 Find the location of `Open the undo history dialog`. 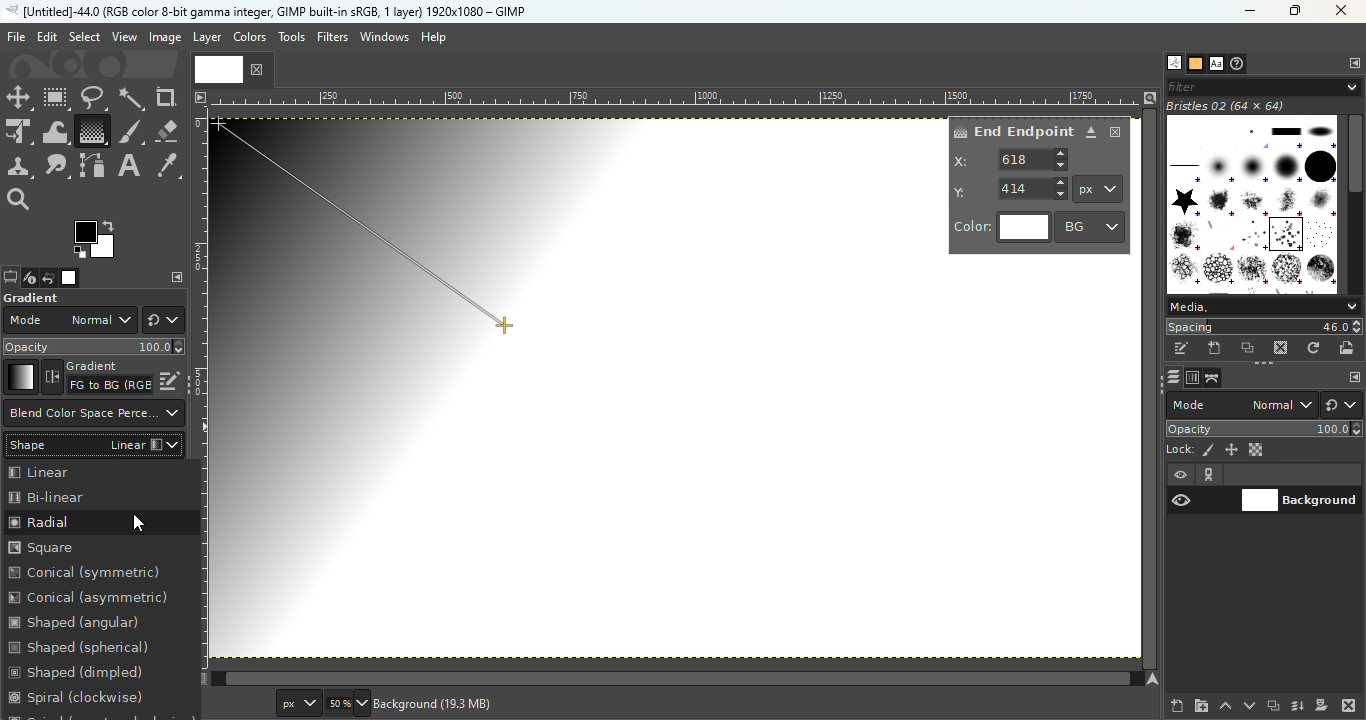

Open the undo history dialog is located at coordinates (49, 277).